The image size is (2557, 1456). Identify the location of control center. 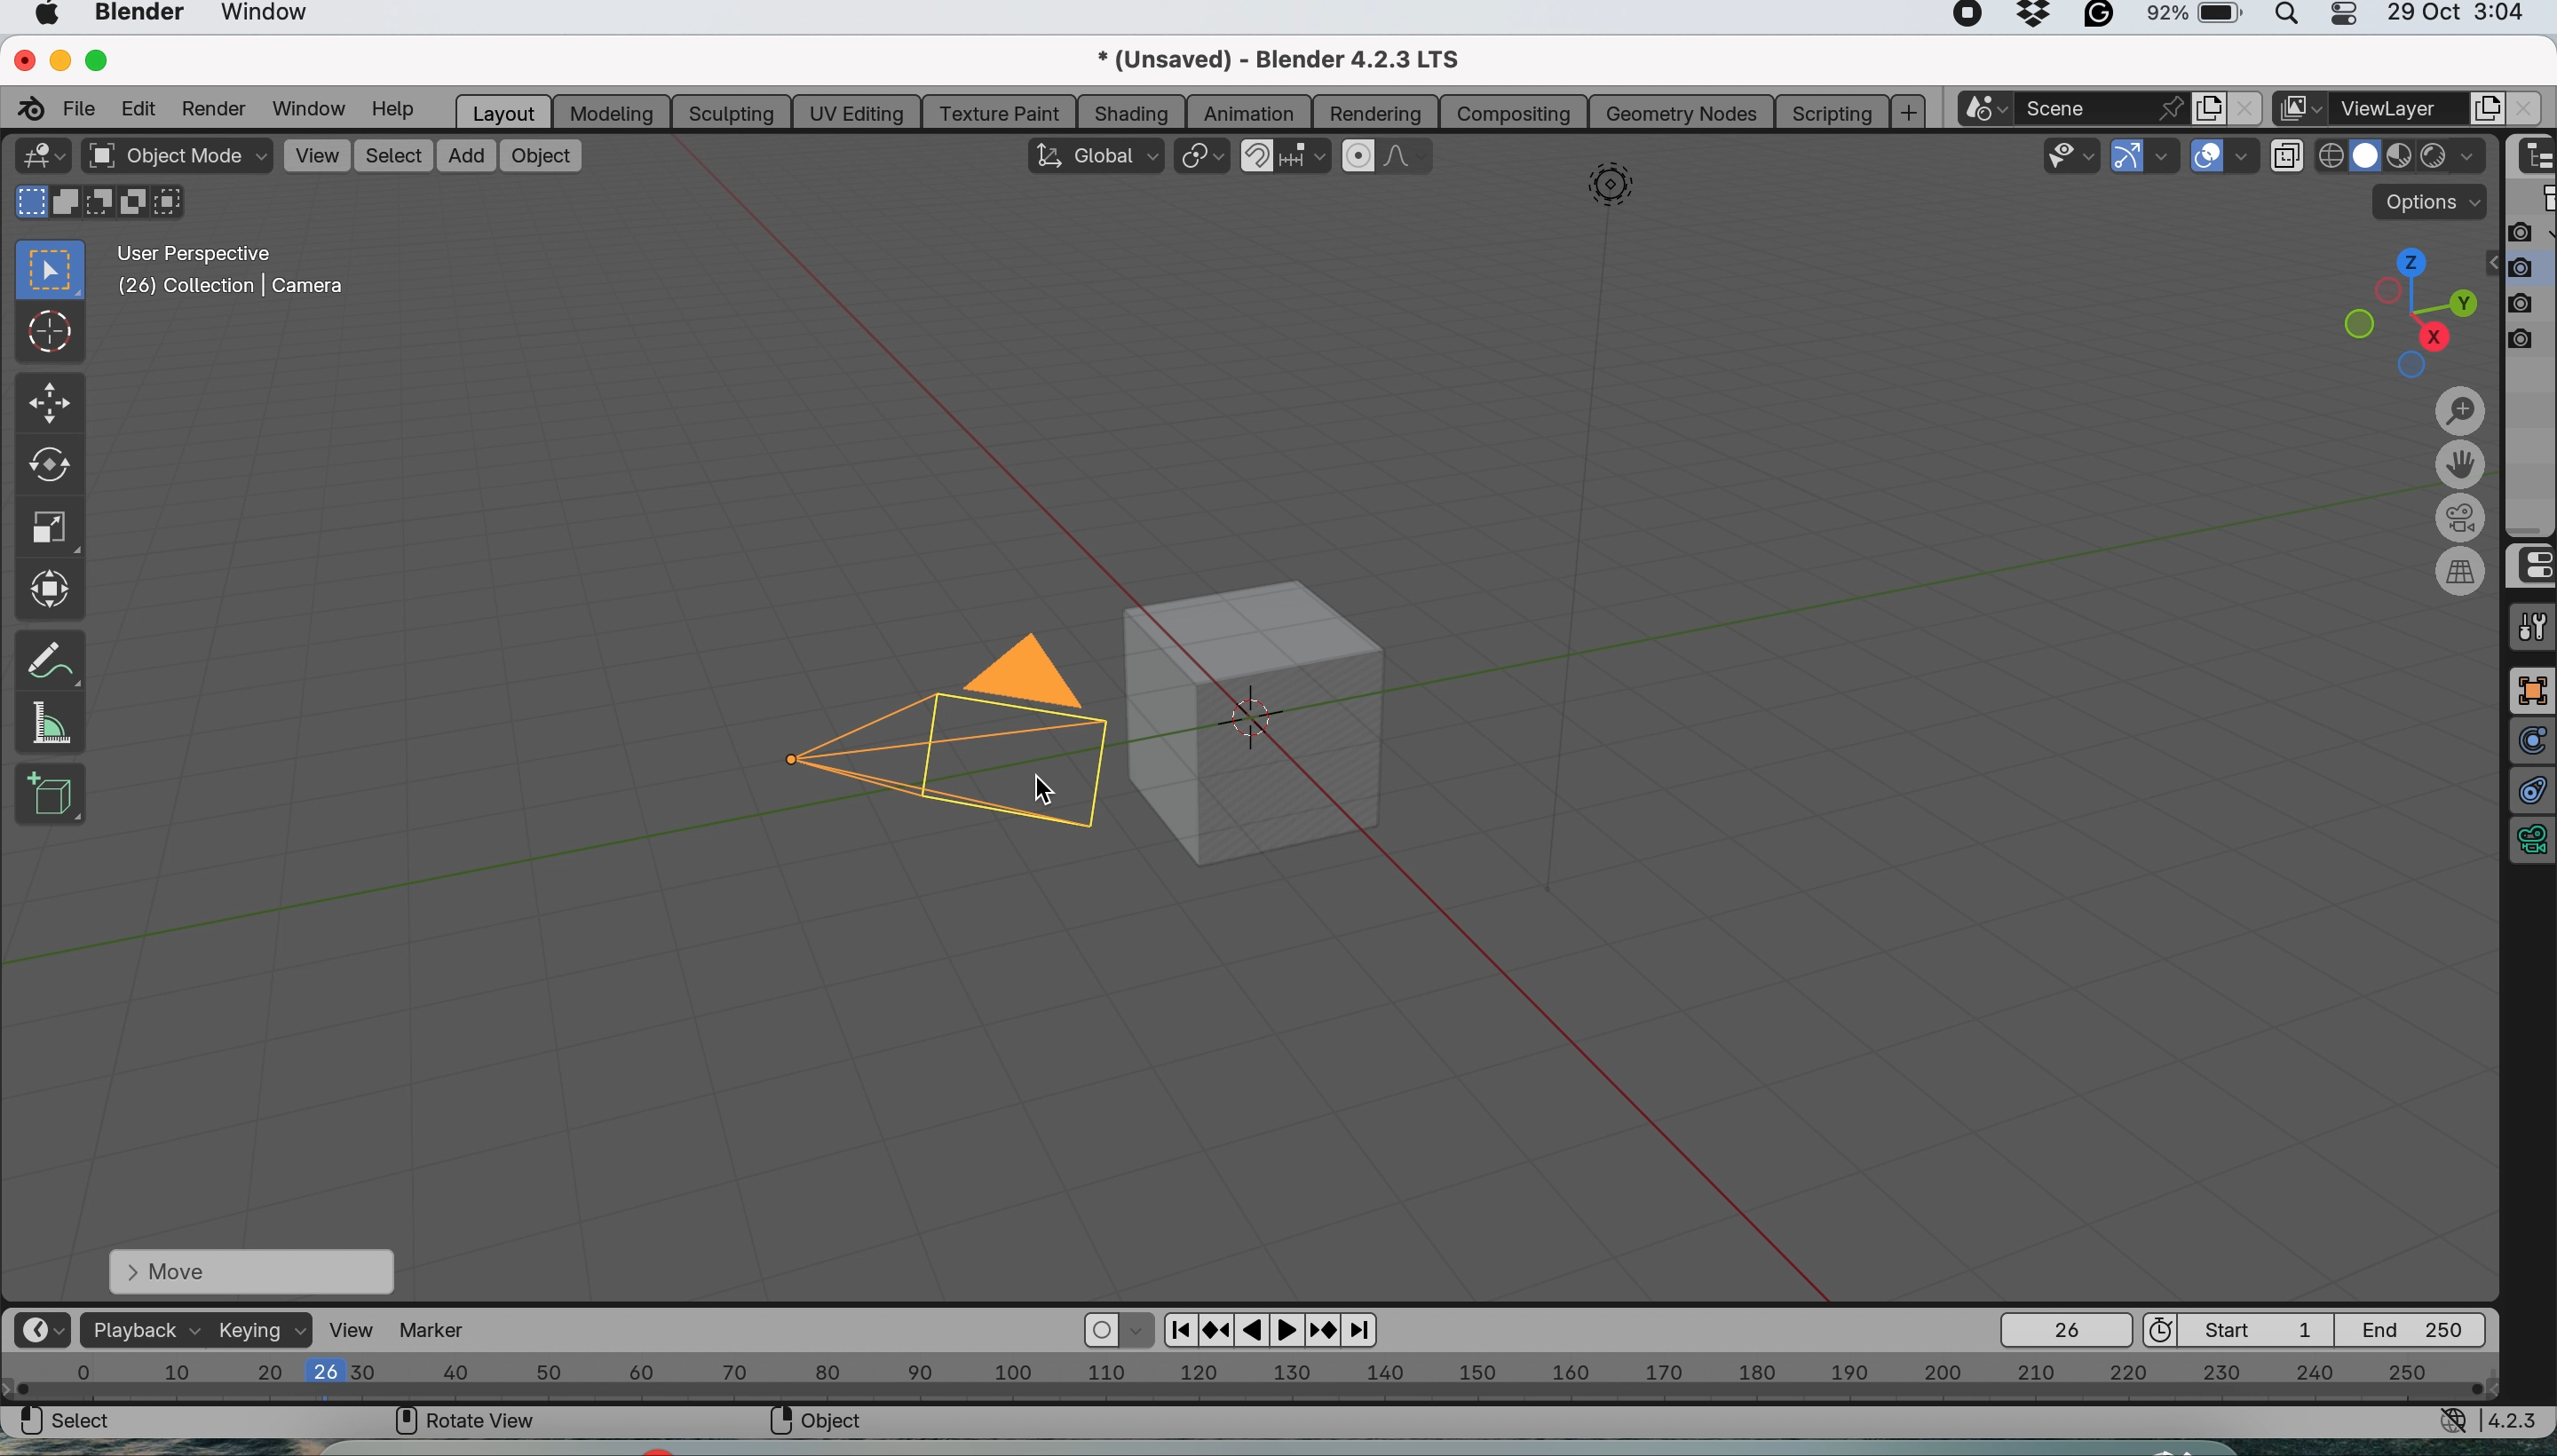
(2531, 566).